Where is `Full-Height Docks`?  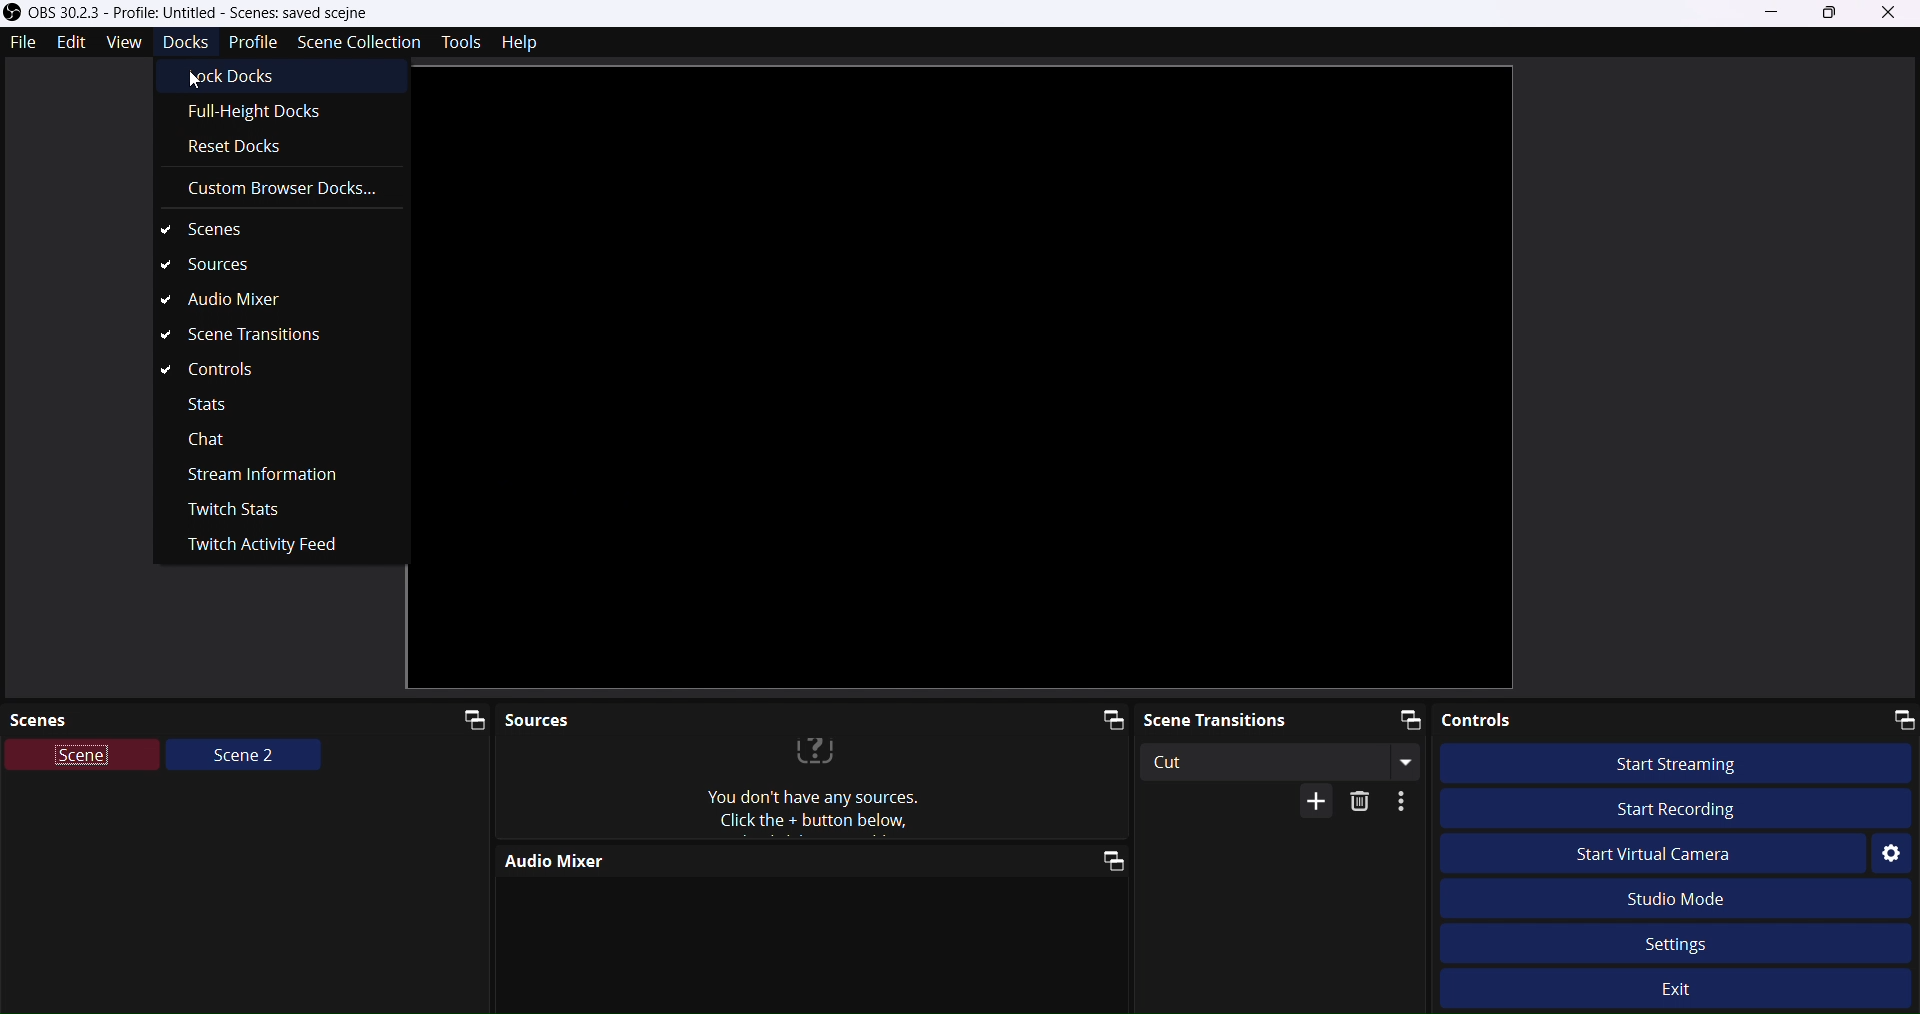 Full-Height Docks is located at coordinates (272, 114).